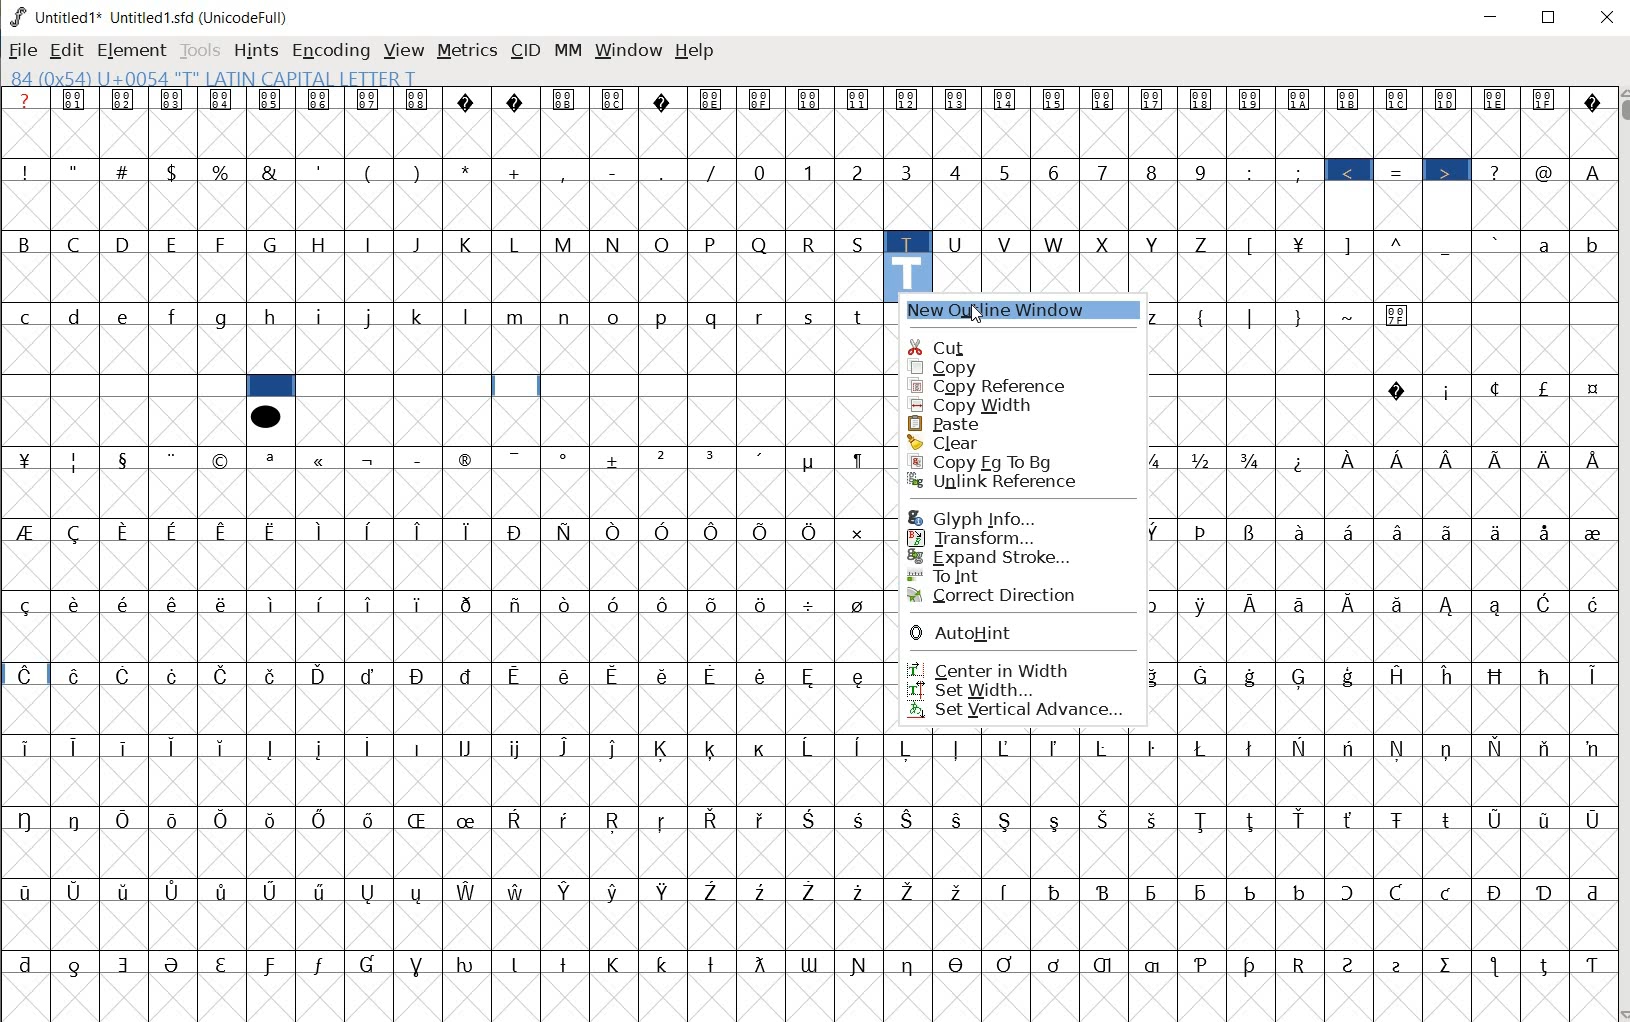 This screenshot has height=1022, width=1630. Describe the element at coordinates (469, 315) in the screenshot. I see `l` at that location.